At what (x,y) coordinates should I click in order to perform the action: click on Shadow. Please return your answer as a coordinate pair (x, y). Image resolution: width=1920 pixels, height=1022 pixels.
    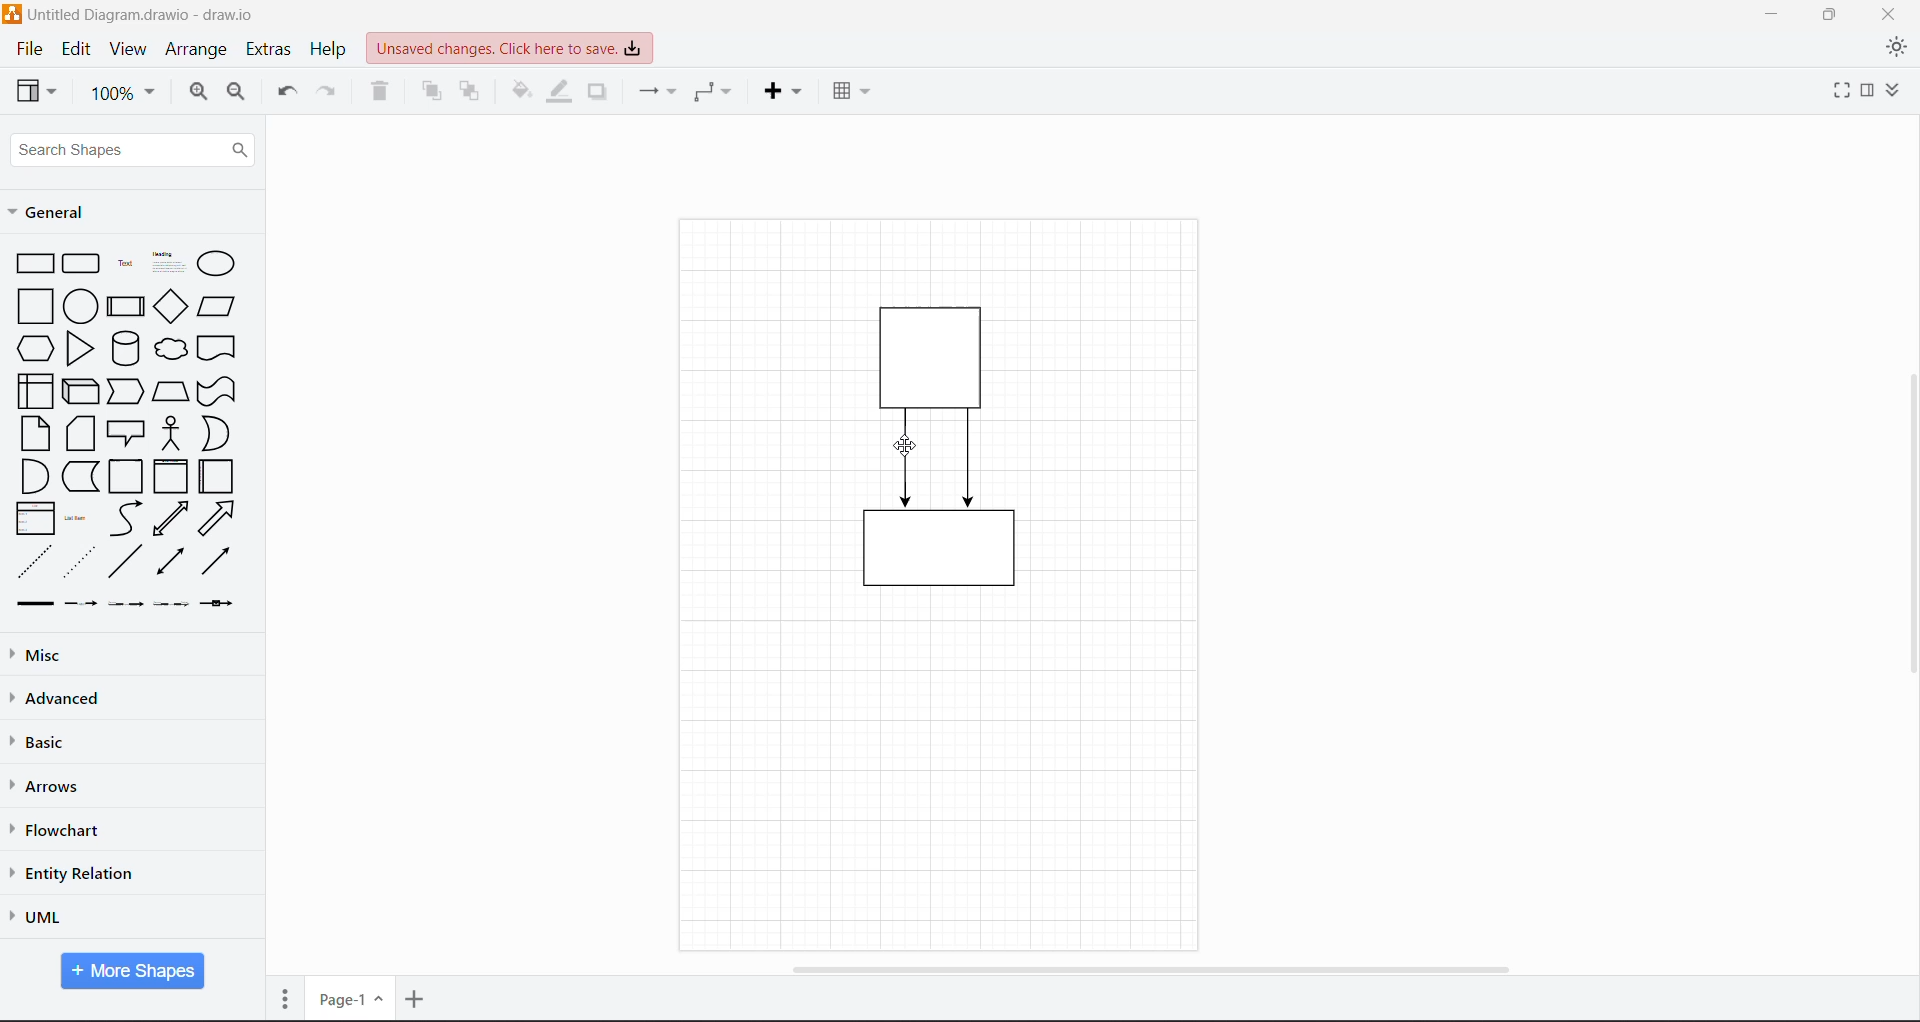
    Looking at the image, I should click on (597, 92).